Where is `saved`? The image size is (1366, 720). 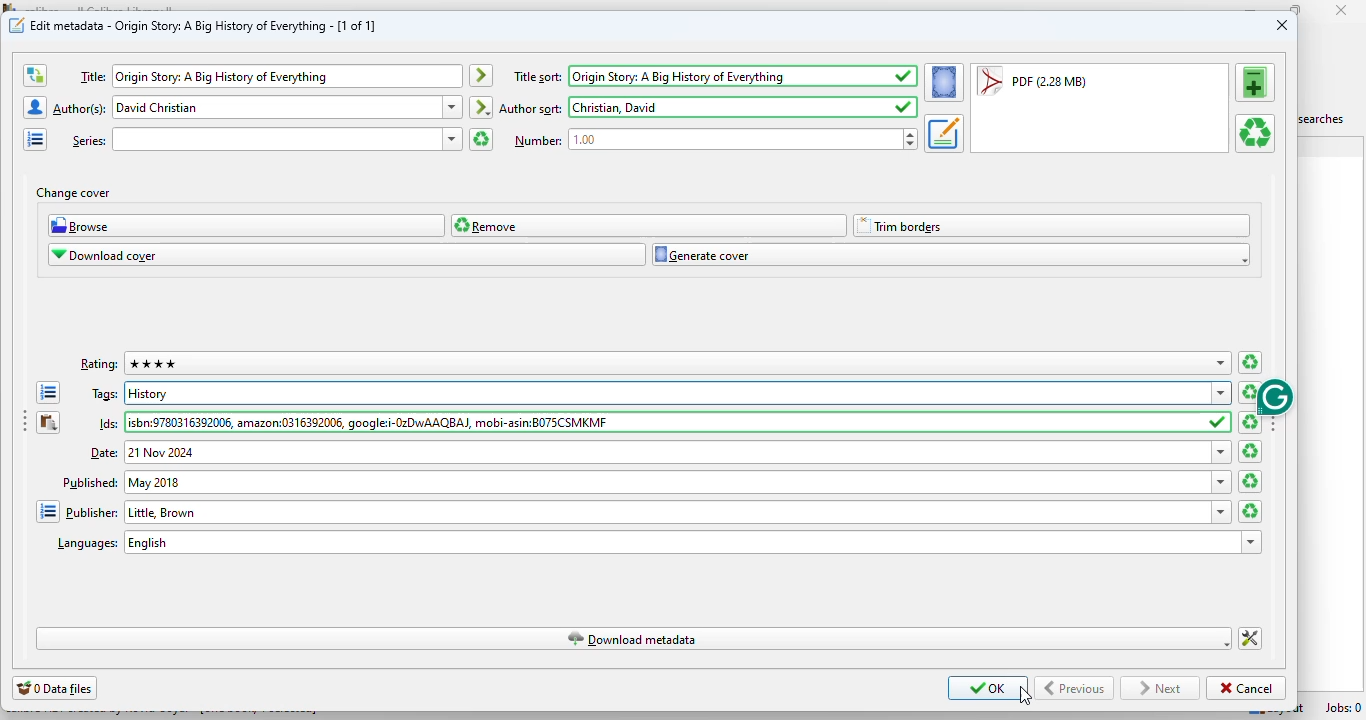
saved is located at coordinates (1219, 423).